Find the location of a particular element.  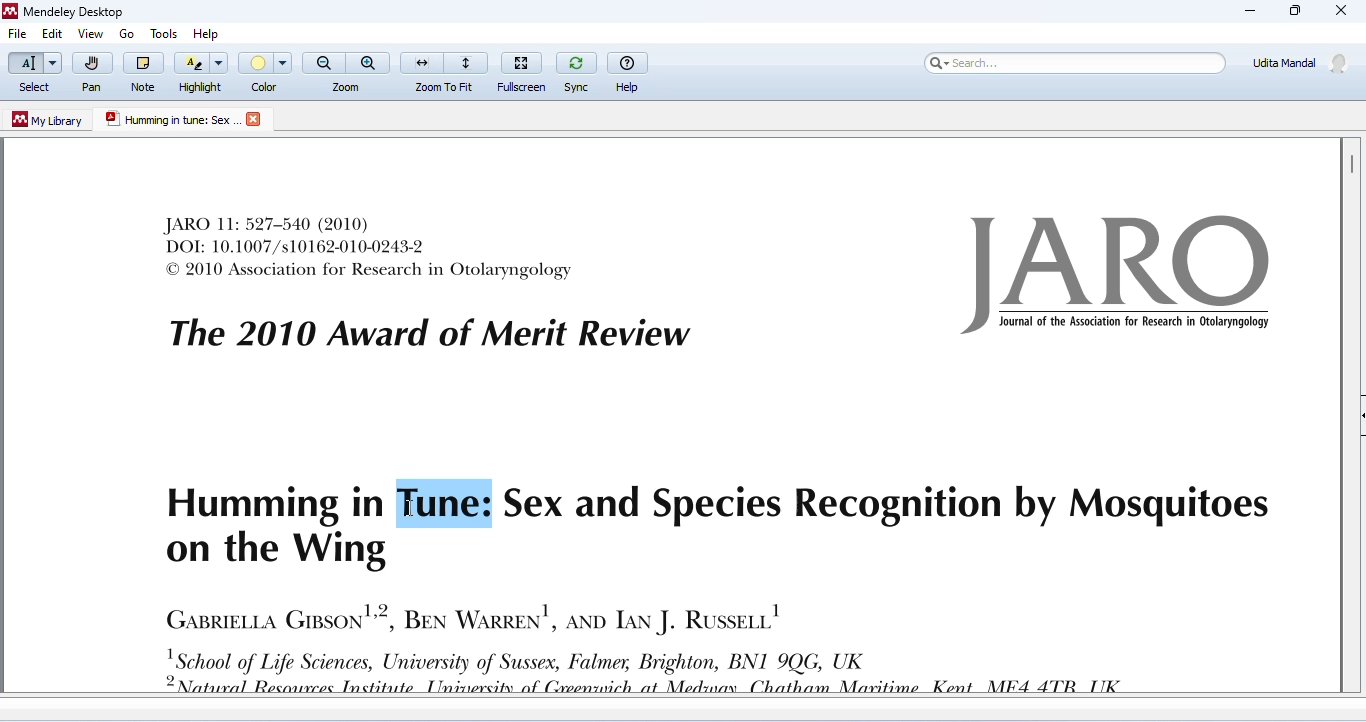

view is located at coordinates (90, 34).